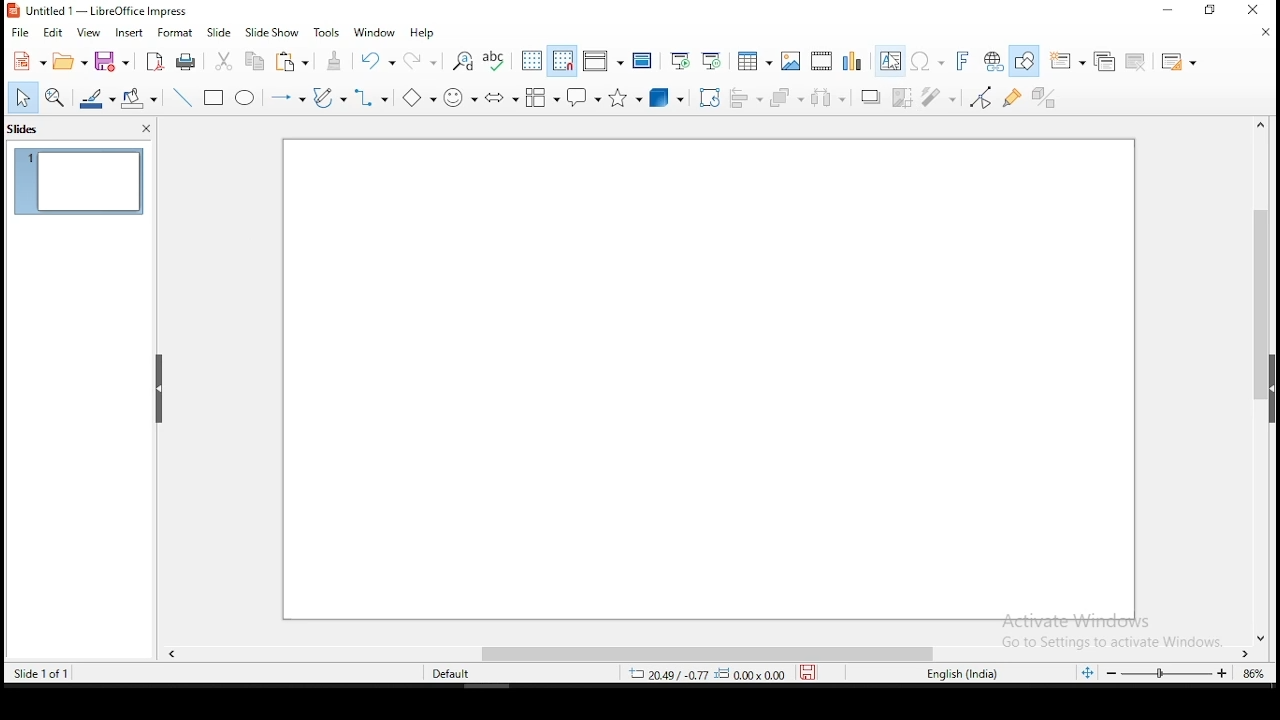 This screenshot has width=1280, height=720. What do you see at coordinates (112, 60) in the screenshot?
I see `save` at bounding box center [112, 60].